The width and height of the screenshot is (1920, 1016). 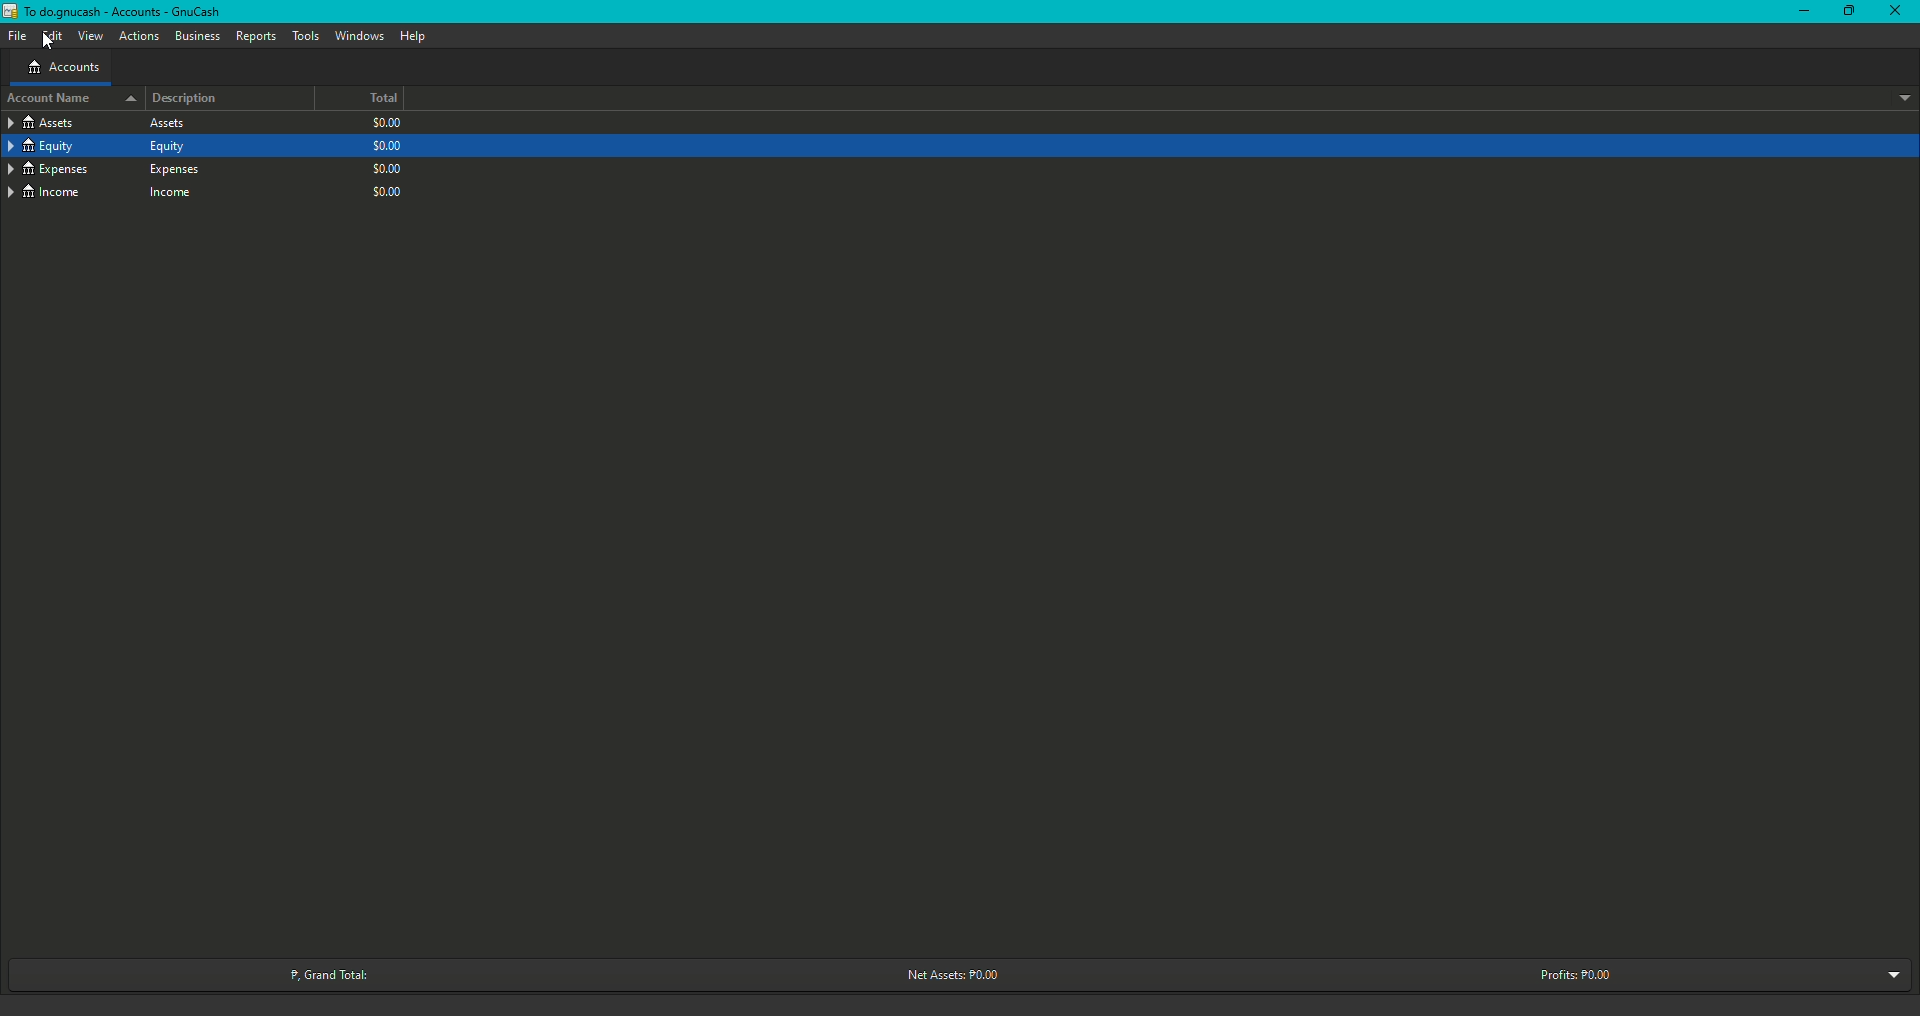 What do you see at coordinates (66, 100) in the screenshot?
I see `Account name` at bounding box center [66, 100].